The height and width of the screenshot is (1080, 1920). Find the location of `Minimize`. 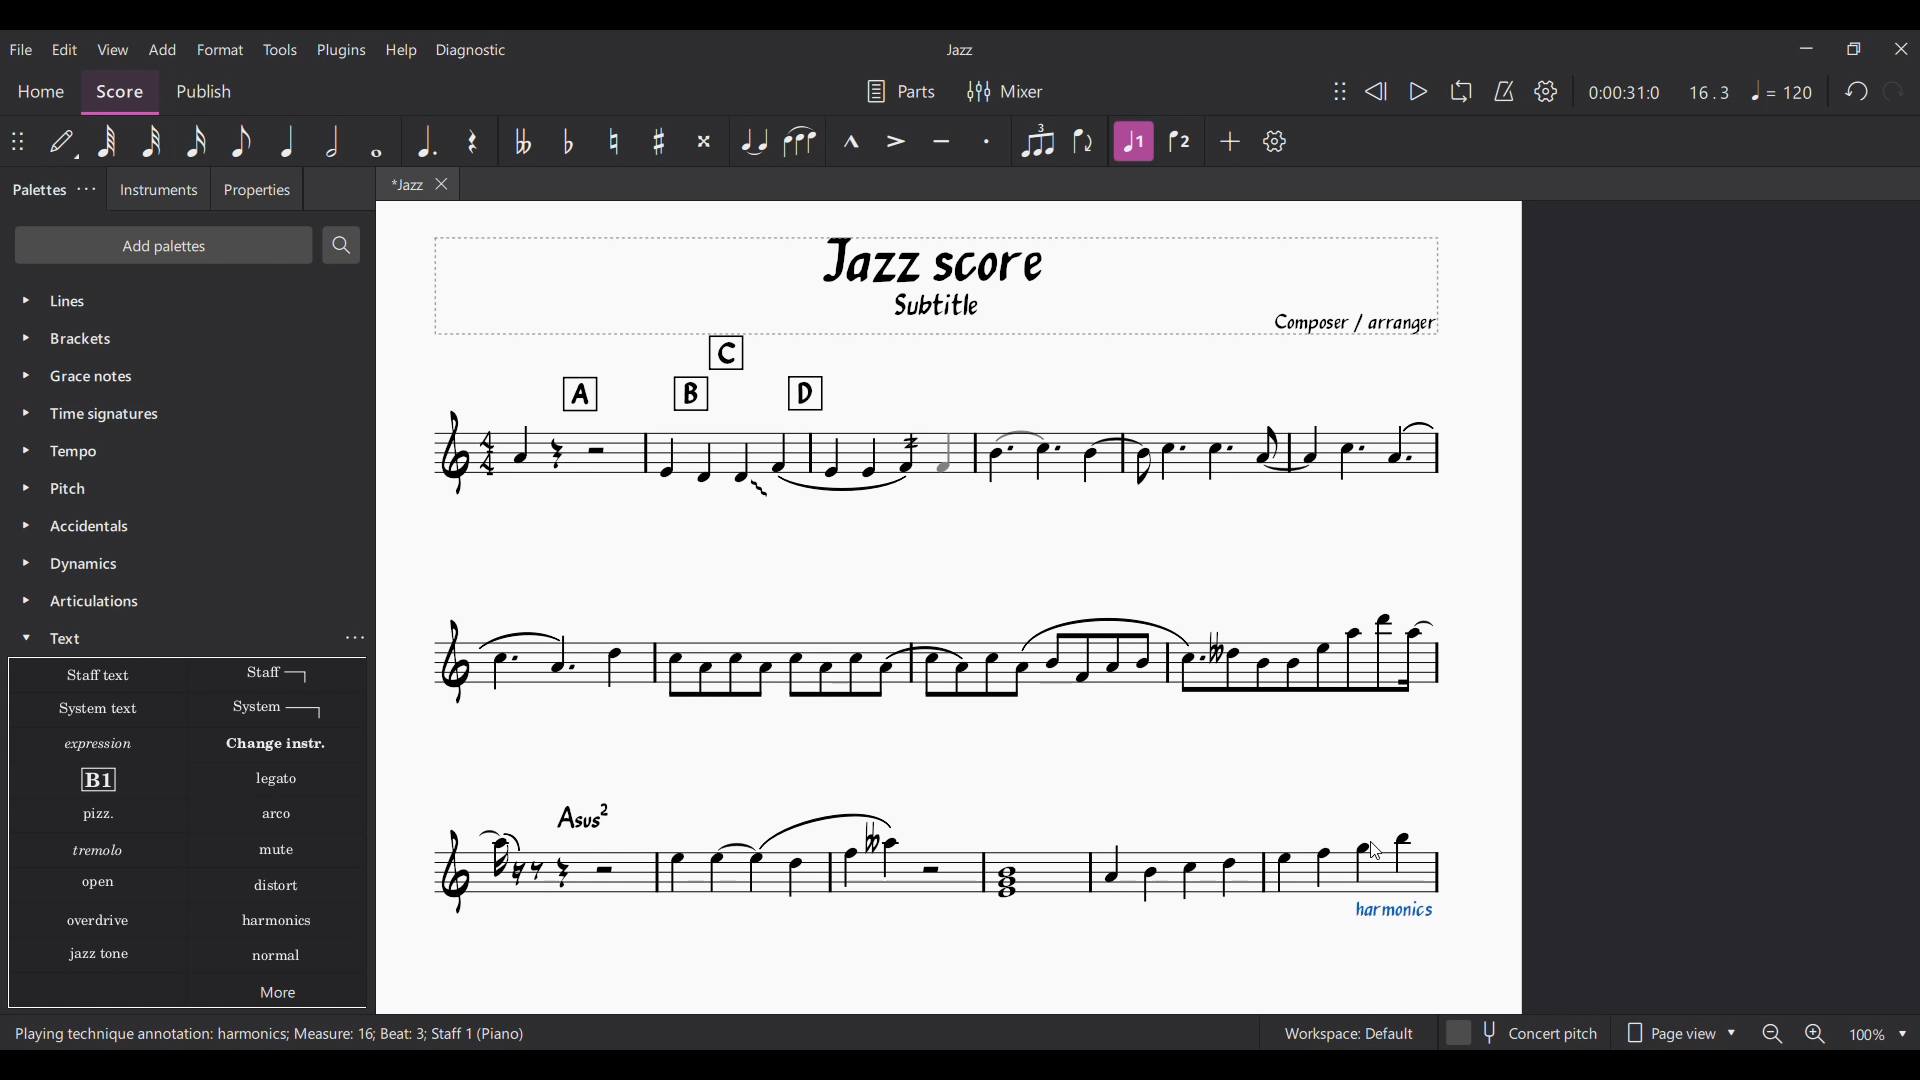

Minimize is located at coordinates (1806, 48).